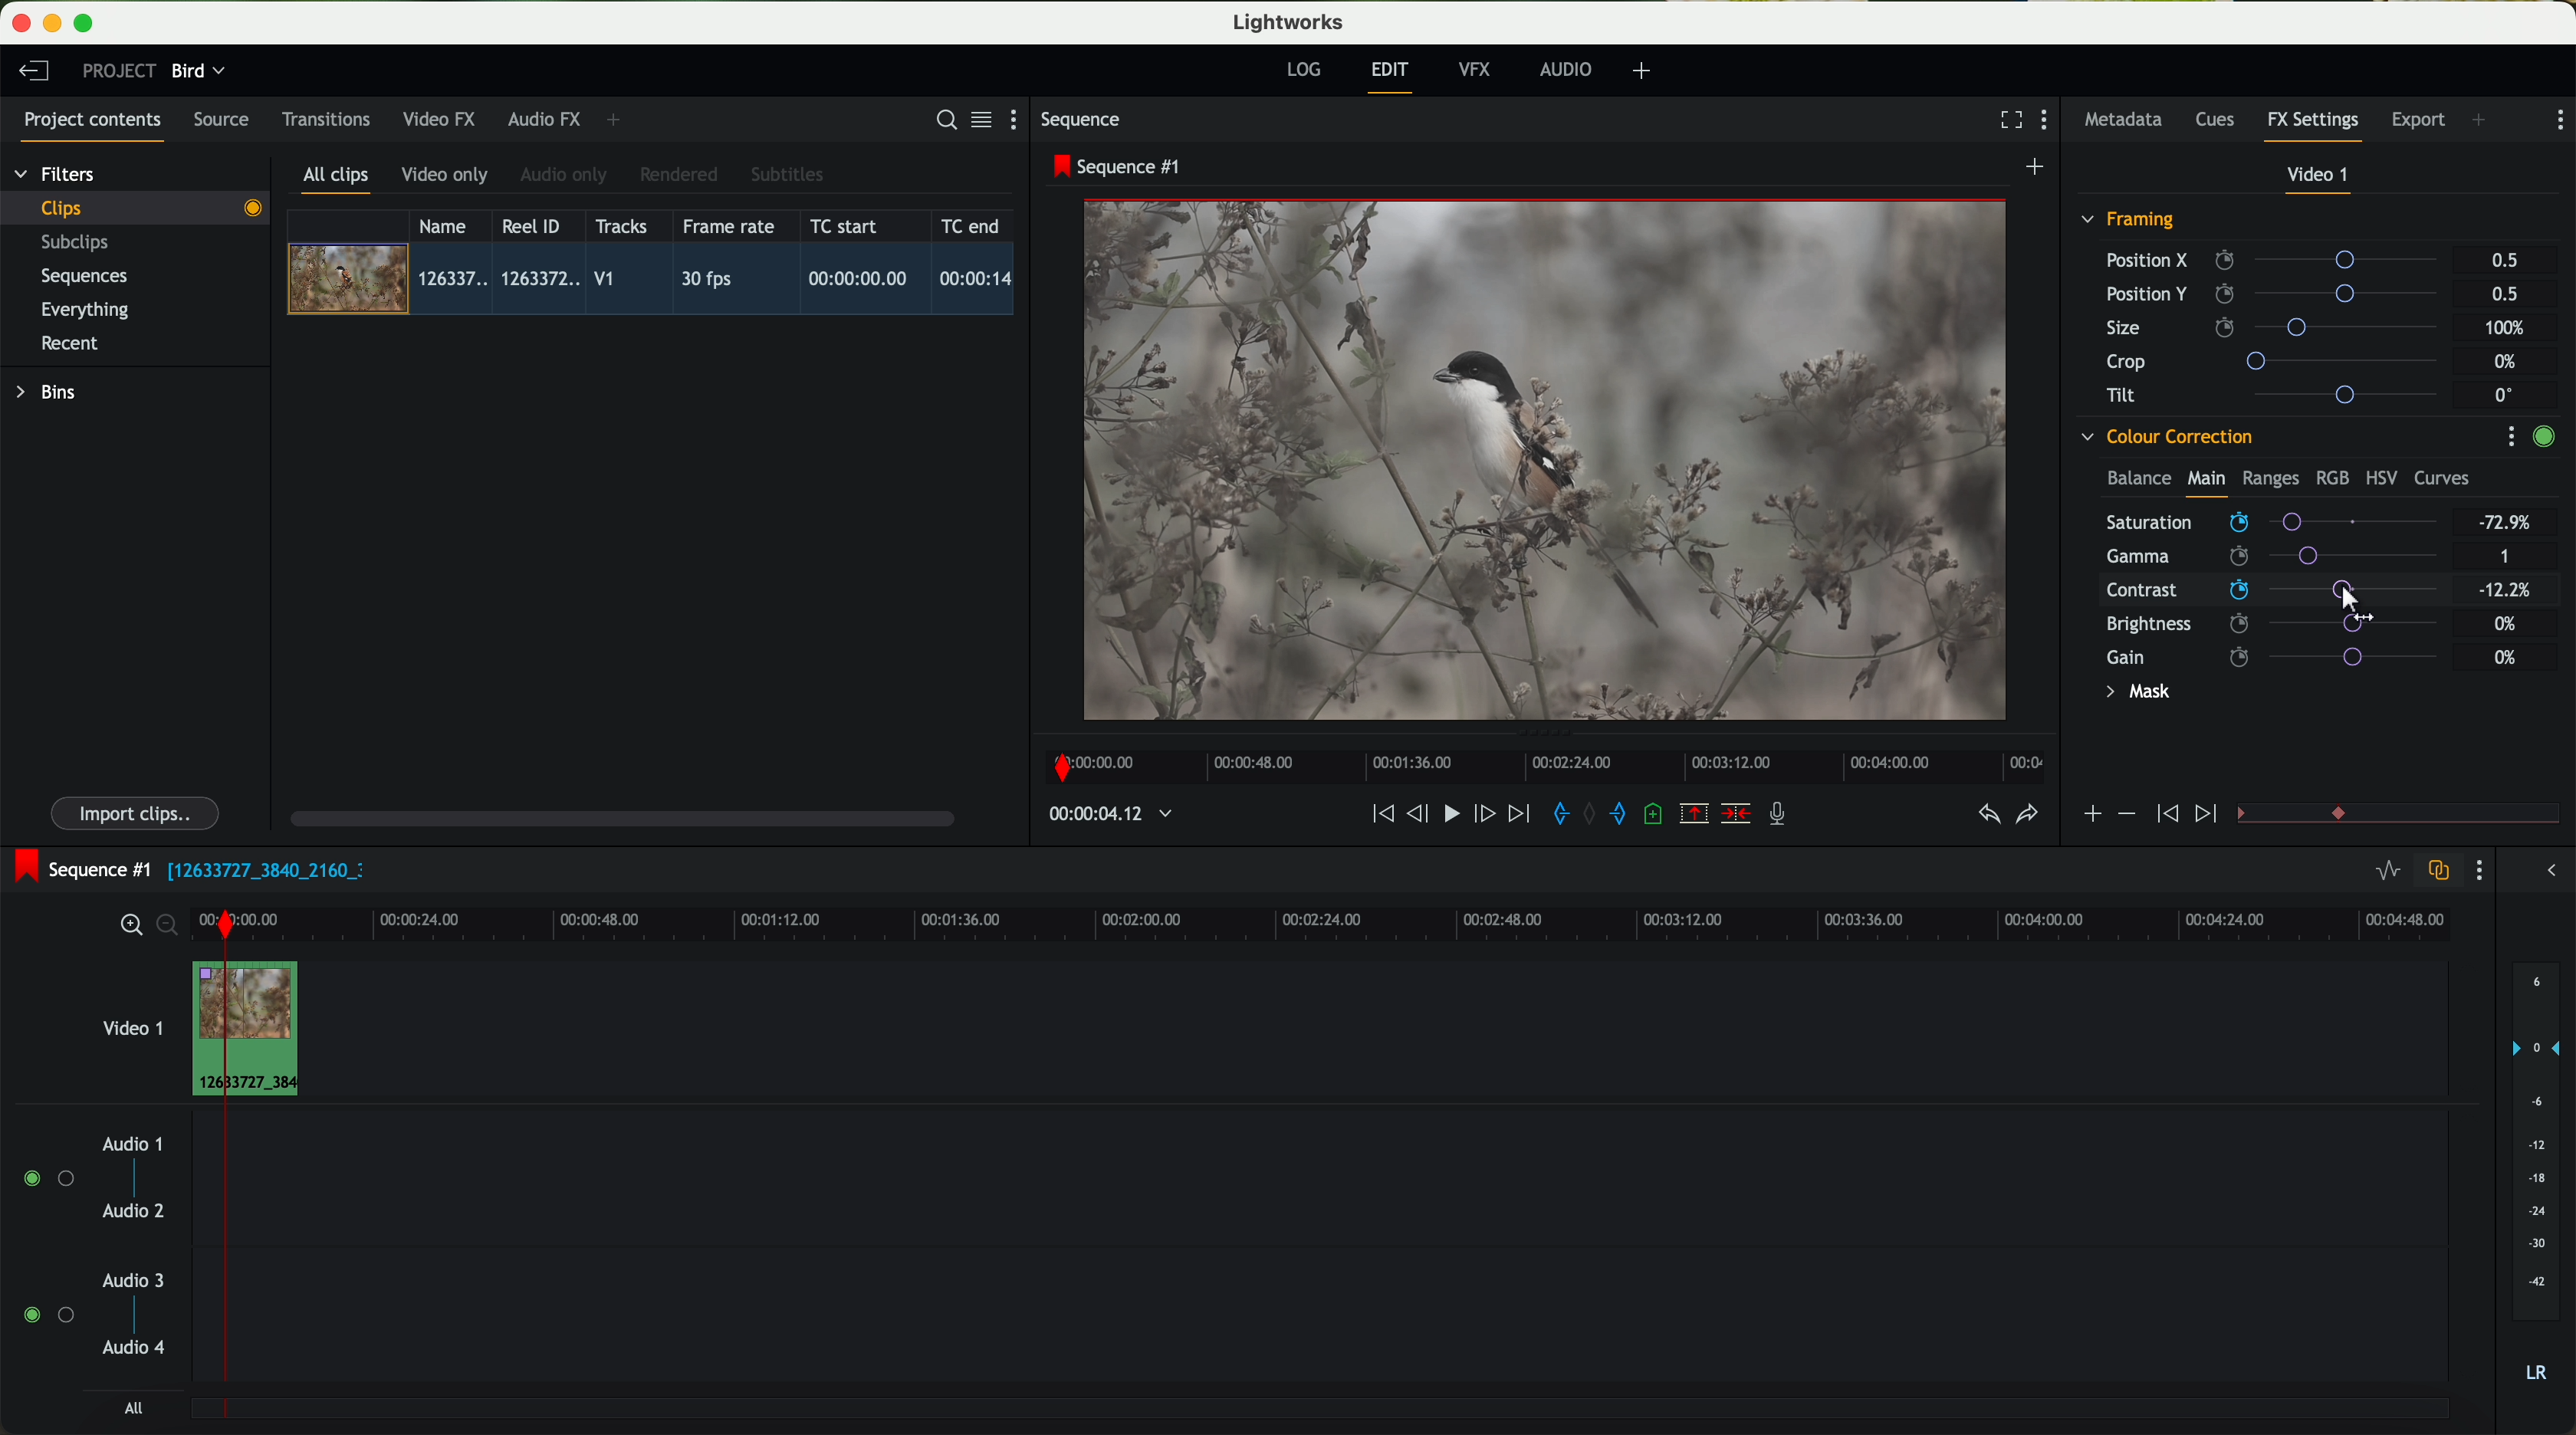 The width and height of the screenshot is (2576, 1435). What do you see at coordinates (1290, 21) in the screenshot?
I see `Lightworks` at bounding box center [1290, 21].